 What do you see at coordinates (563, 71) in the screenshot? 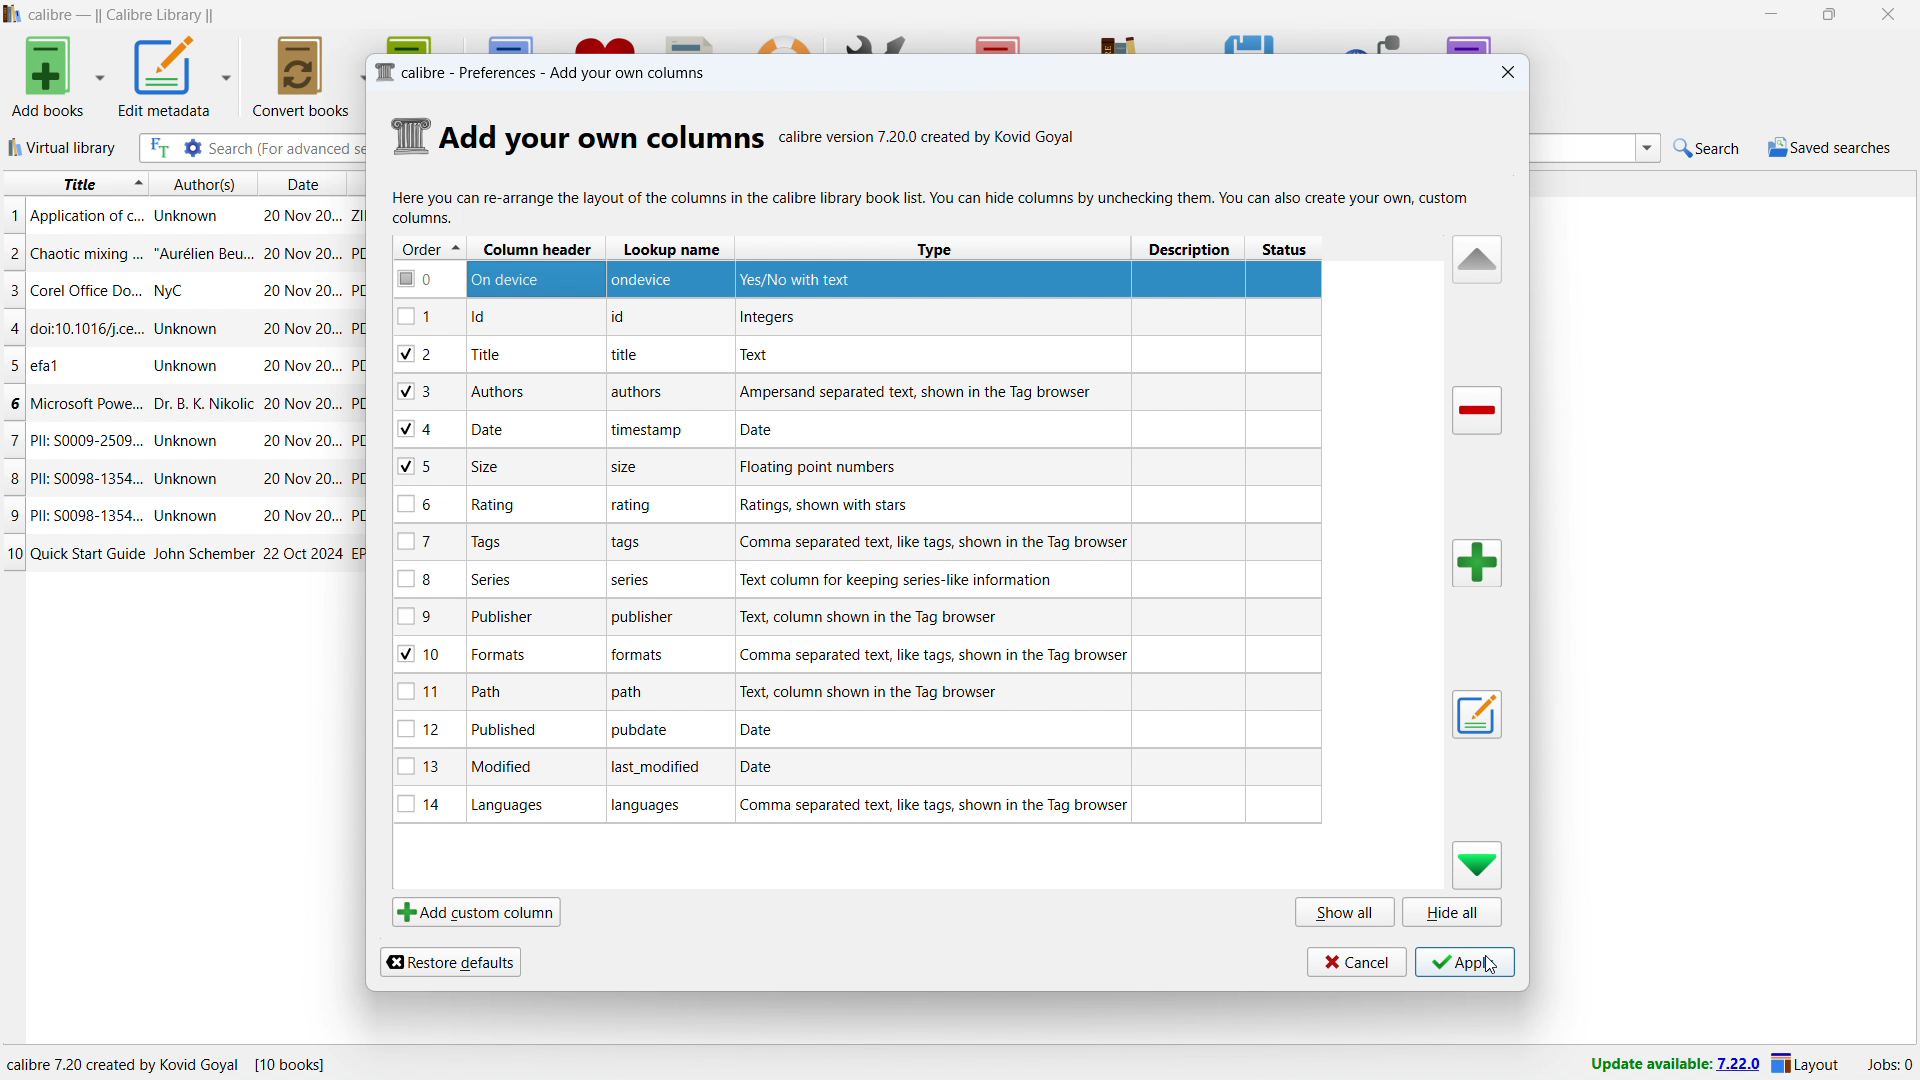
I see `calibre - Preferences - Add your own columns` at bounding box center [563, 71].